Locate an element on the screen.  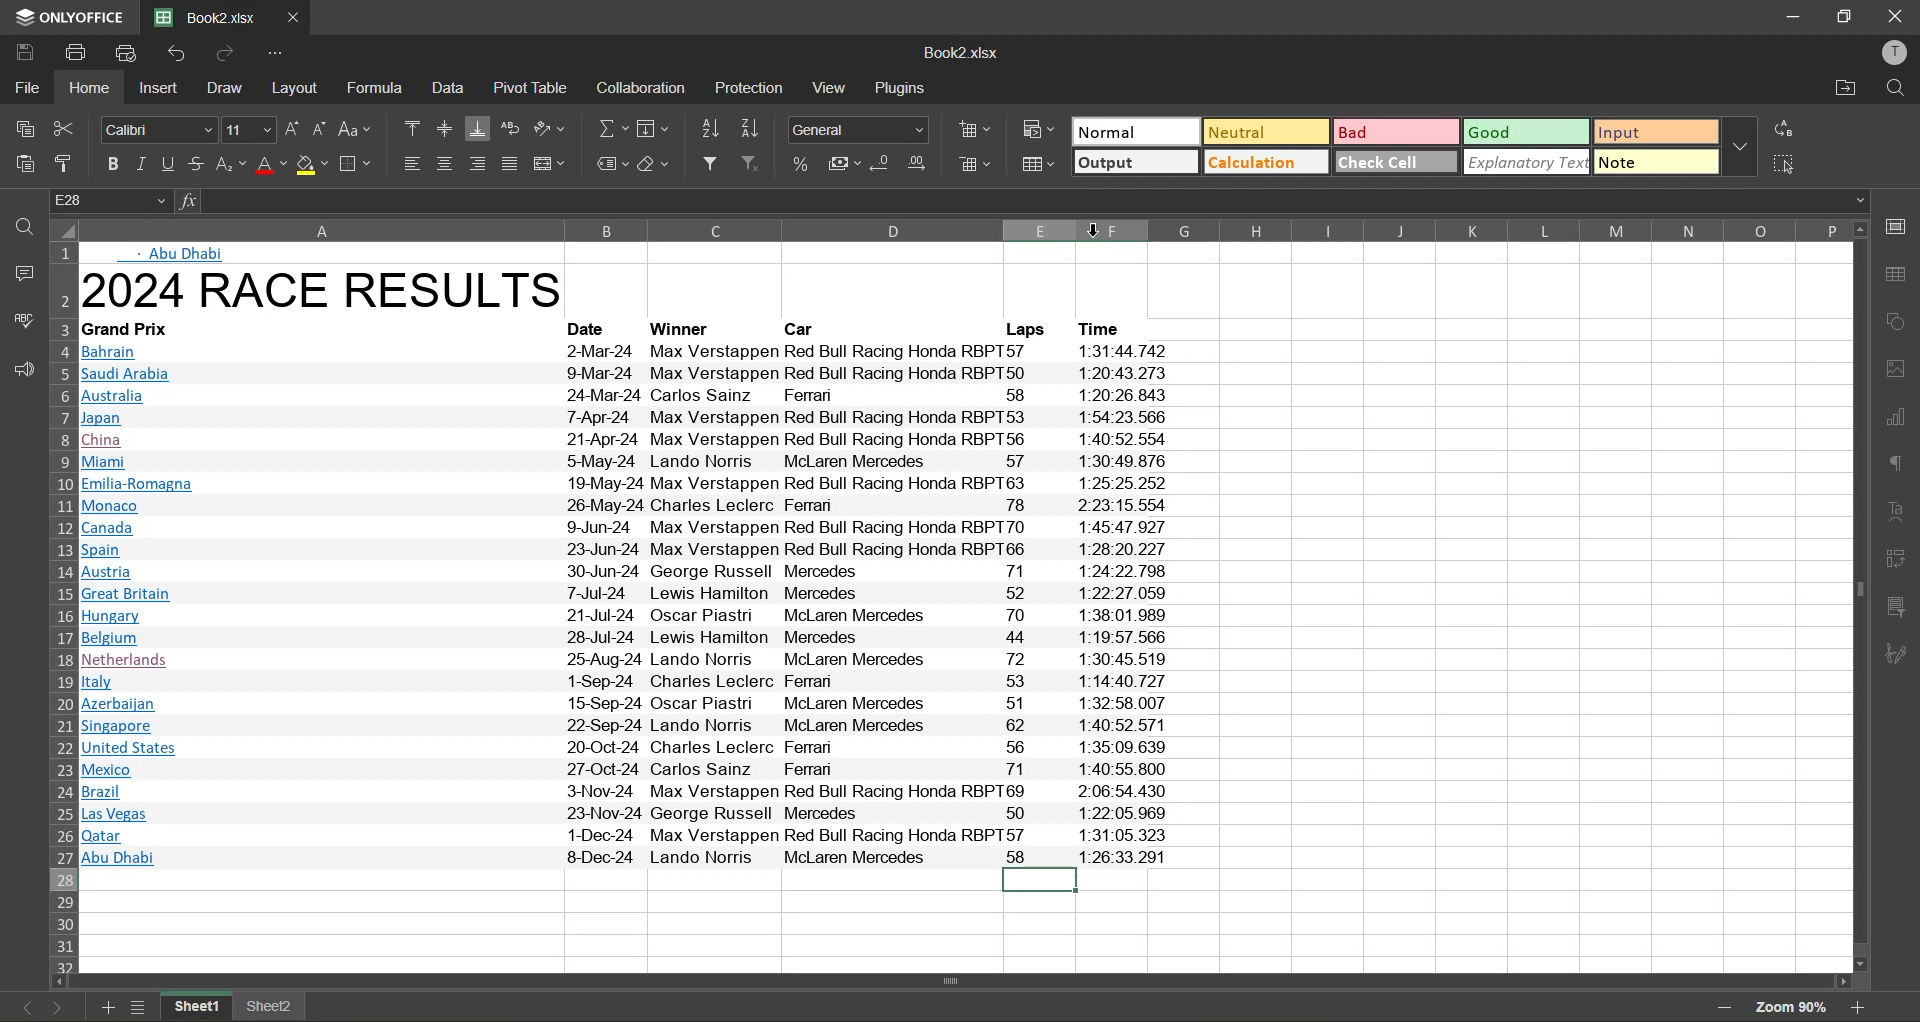
insert cells is located at coordinates (973, 129).